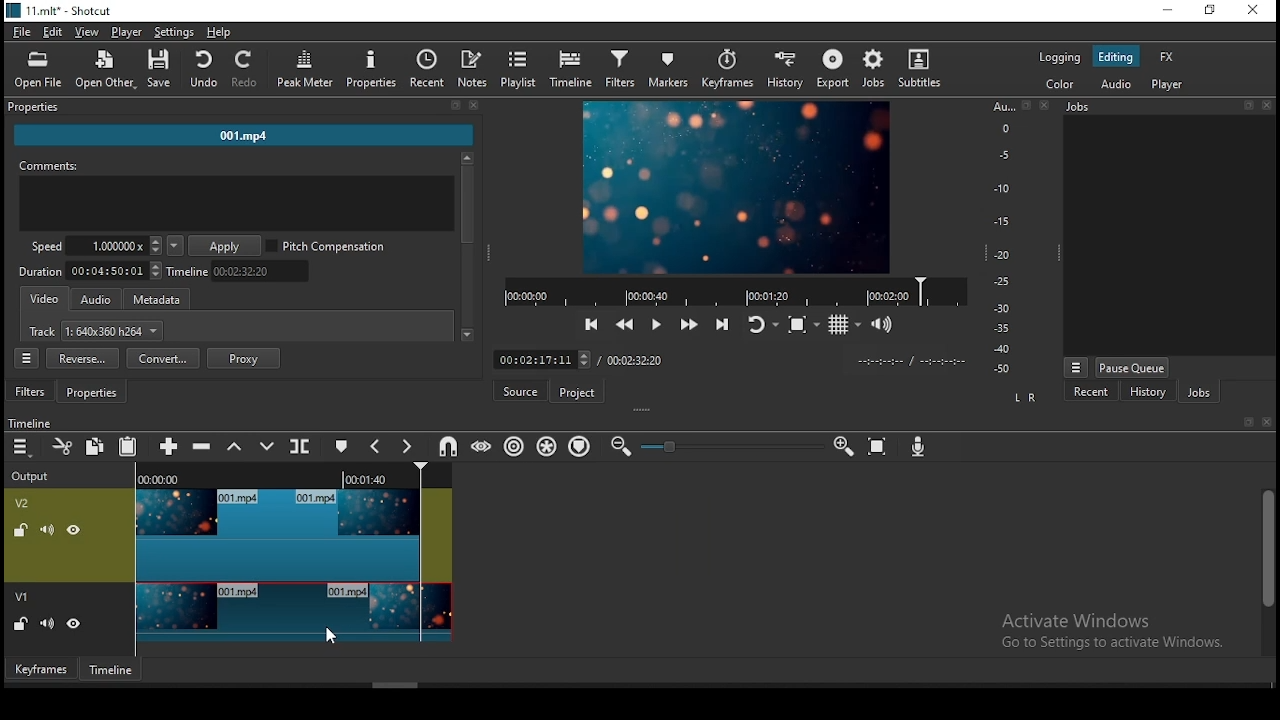 This screenshot has width=1280, height=720. I want to click on OUTPUT, so click(30, 475).